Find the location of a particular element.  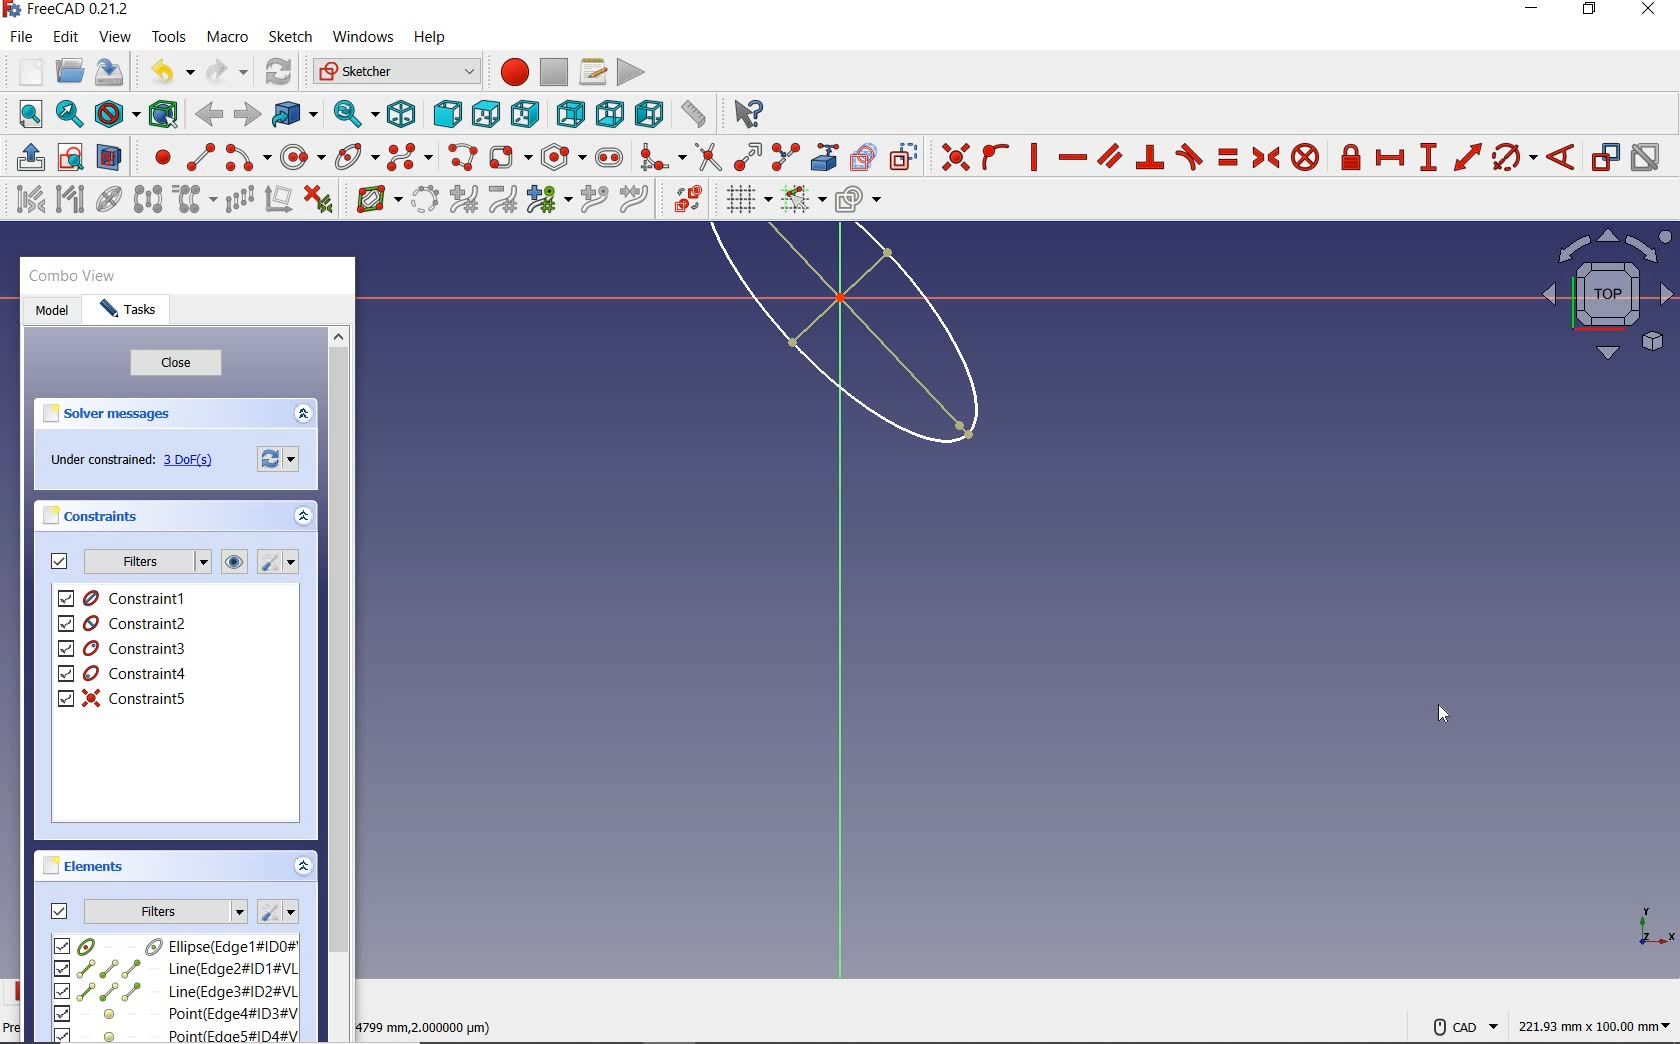

filters is located at coordinates (146, 562).